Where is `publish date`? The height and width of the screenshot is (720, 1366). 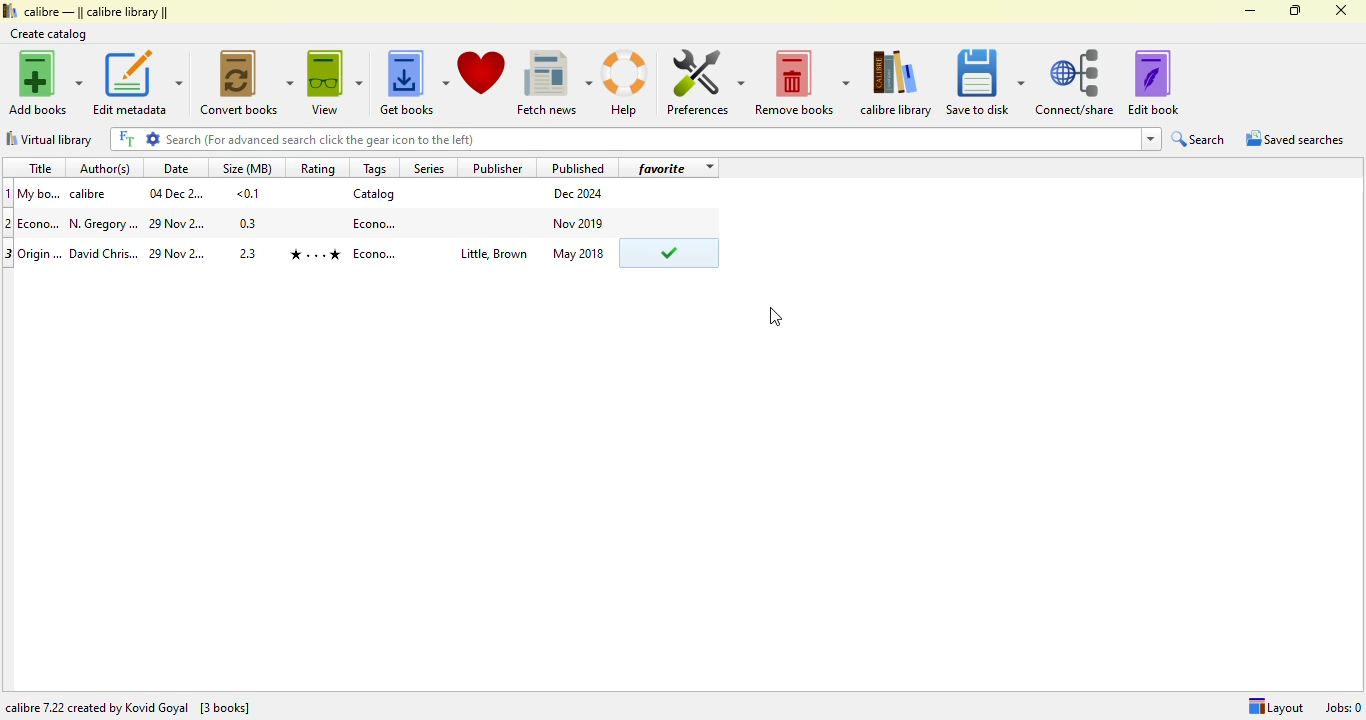 publish date is located at coordinates (580, 253).